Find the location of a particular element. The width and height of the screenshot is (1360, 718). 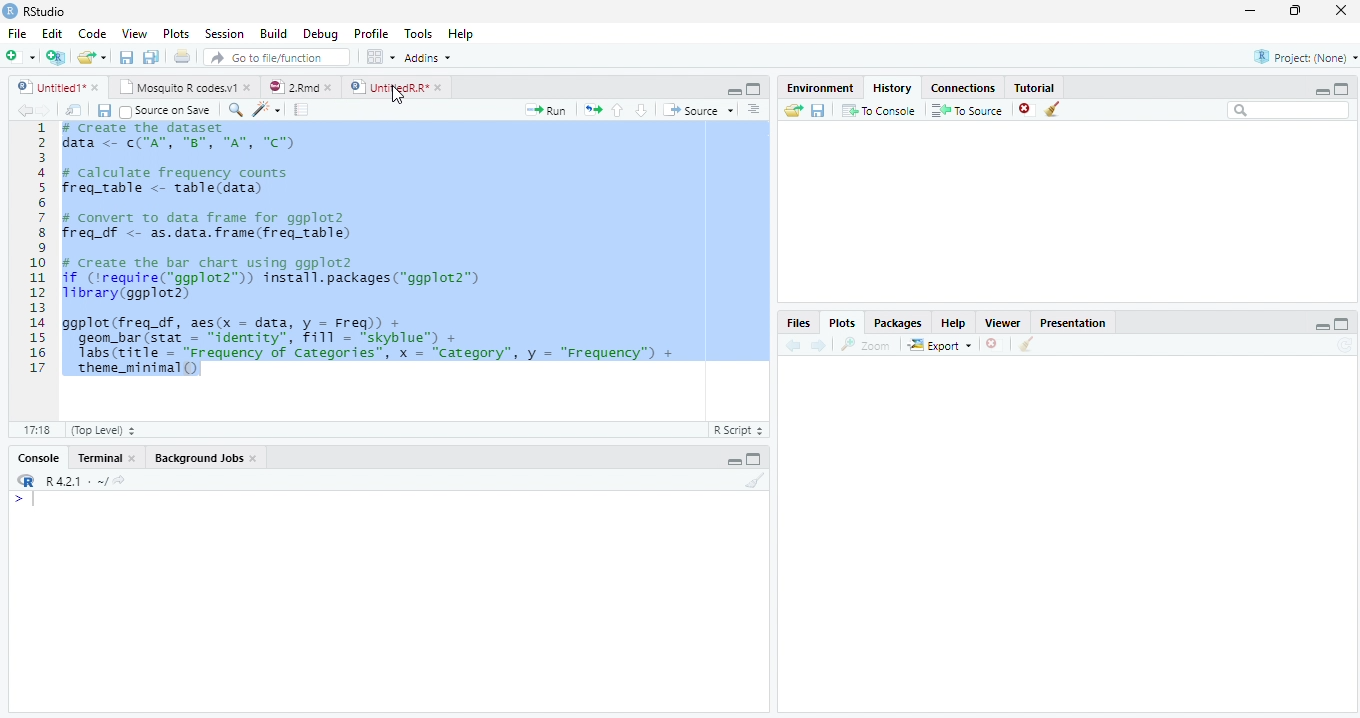

Rstudio is located at coordinates (34, 10).